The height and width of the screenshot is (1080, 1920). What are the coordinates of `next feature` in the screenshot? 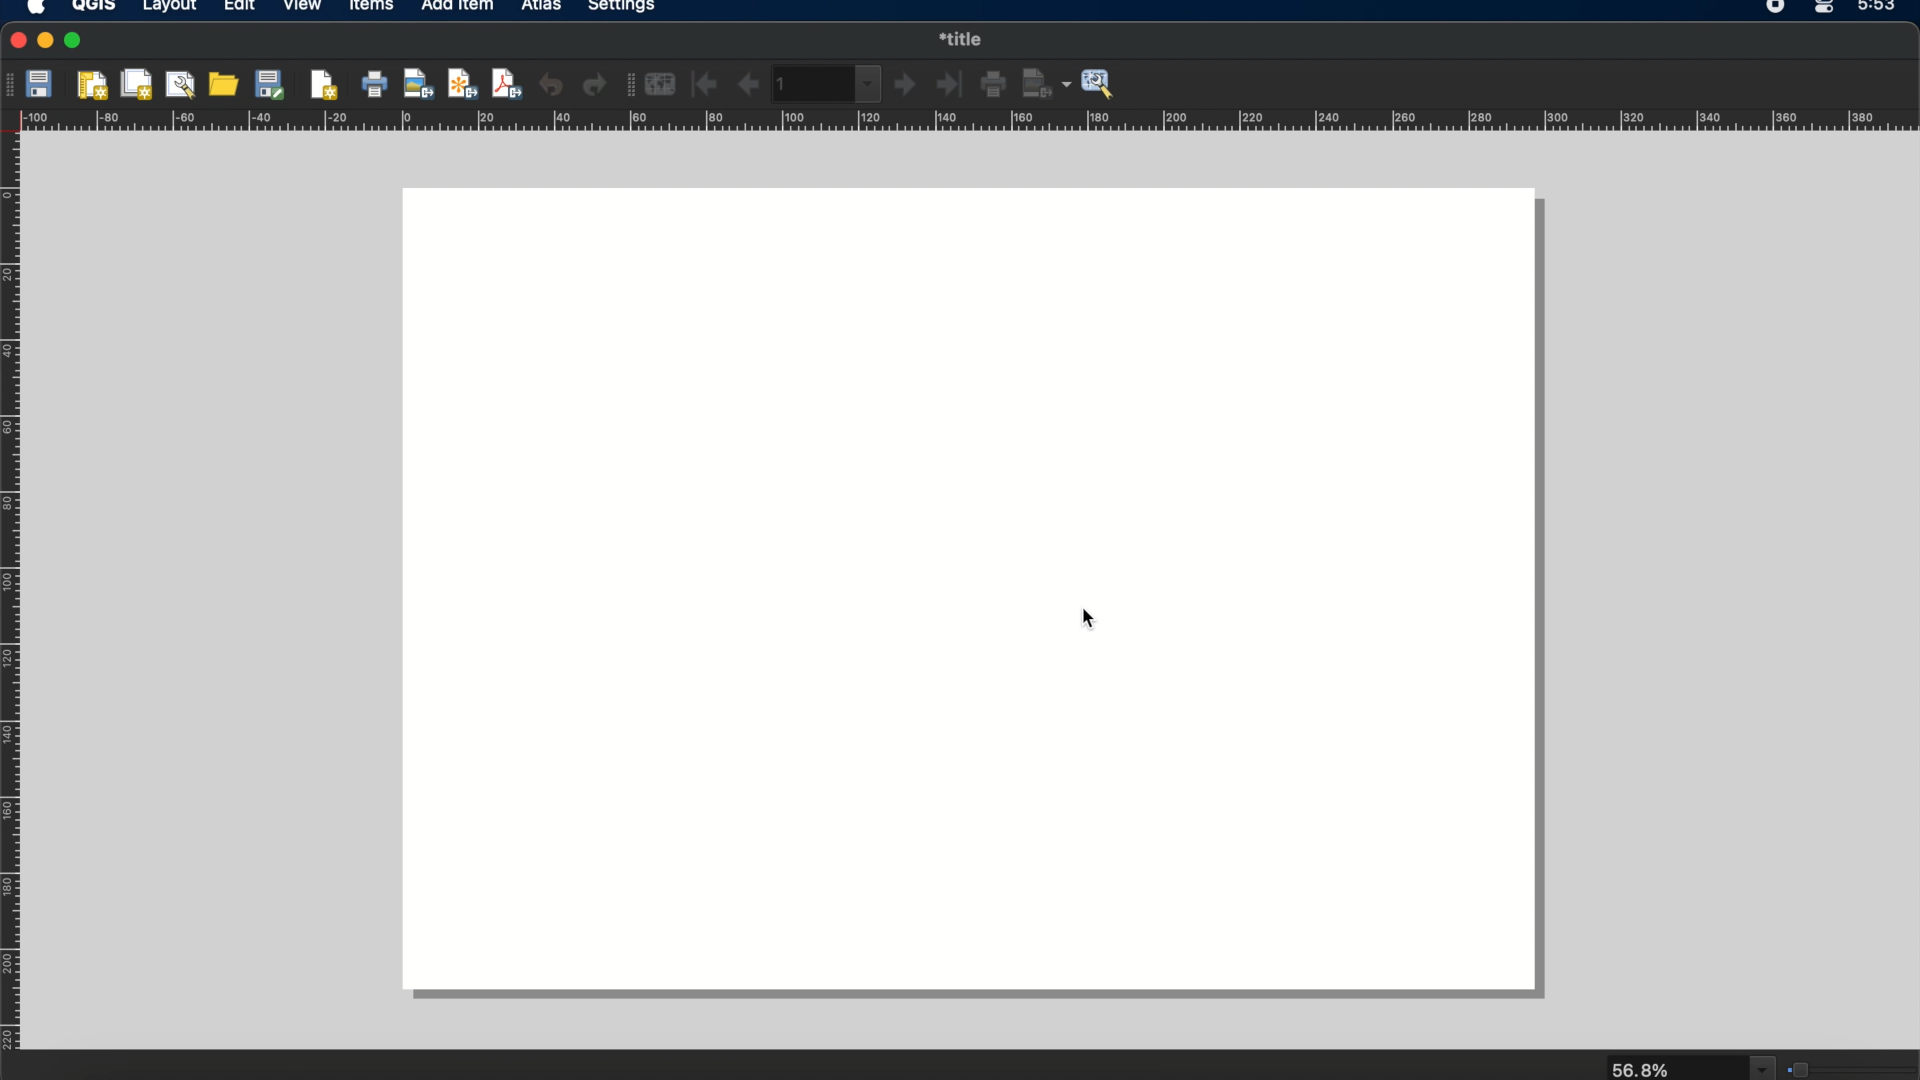 It's located at (907, 84).